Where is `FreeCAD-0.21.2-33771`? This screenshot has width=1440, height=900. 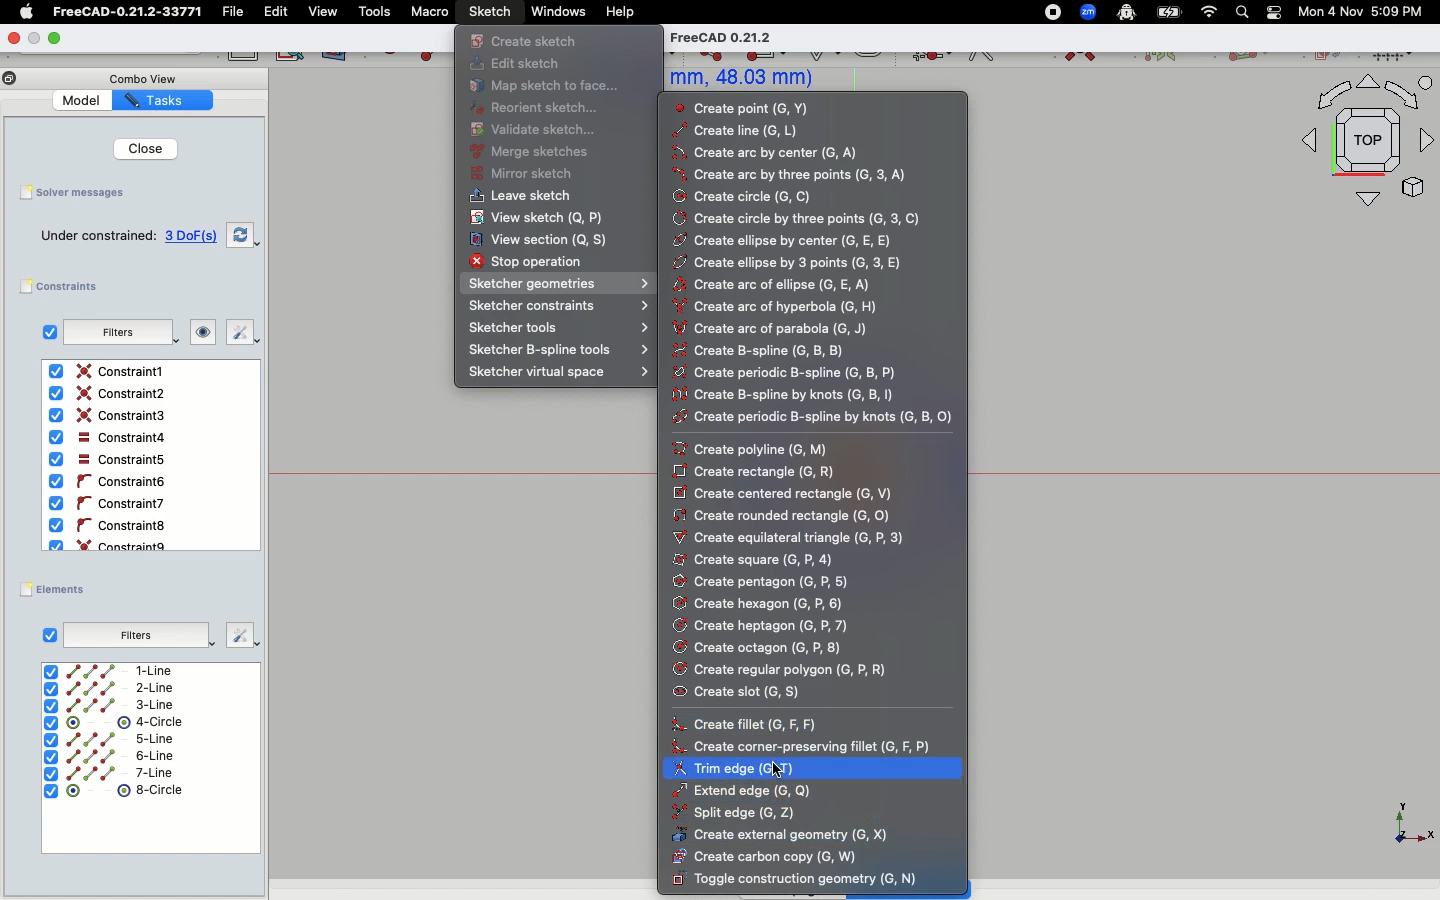
FreeCAD-0.21.2-33771 is located at coordinates (127, 12).